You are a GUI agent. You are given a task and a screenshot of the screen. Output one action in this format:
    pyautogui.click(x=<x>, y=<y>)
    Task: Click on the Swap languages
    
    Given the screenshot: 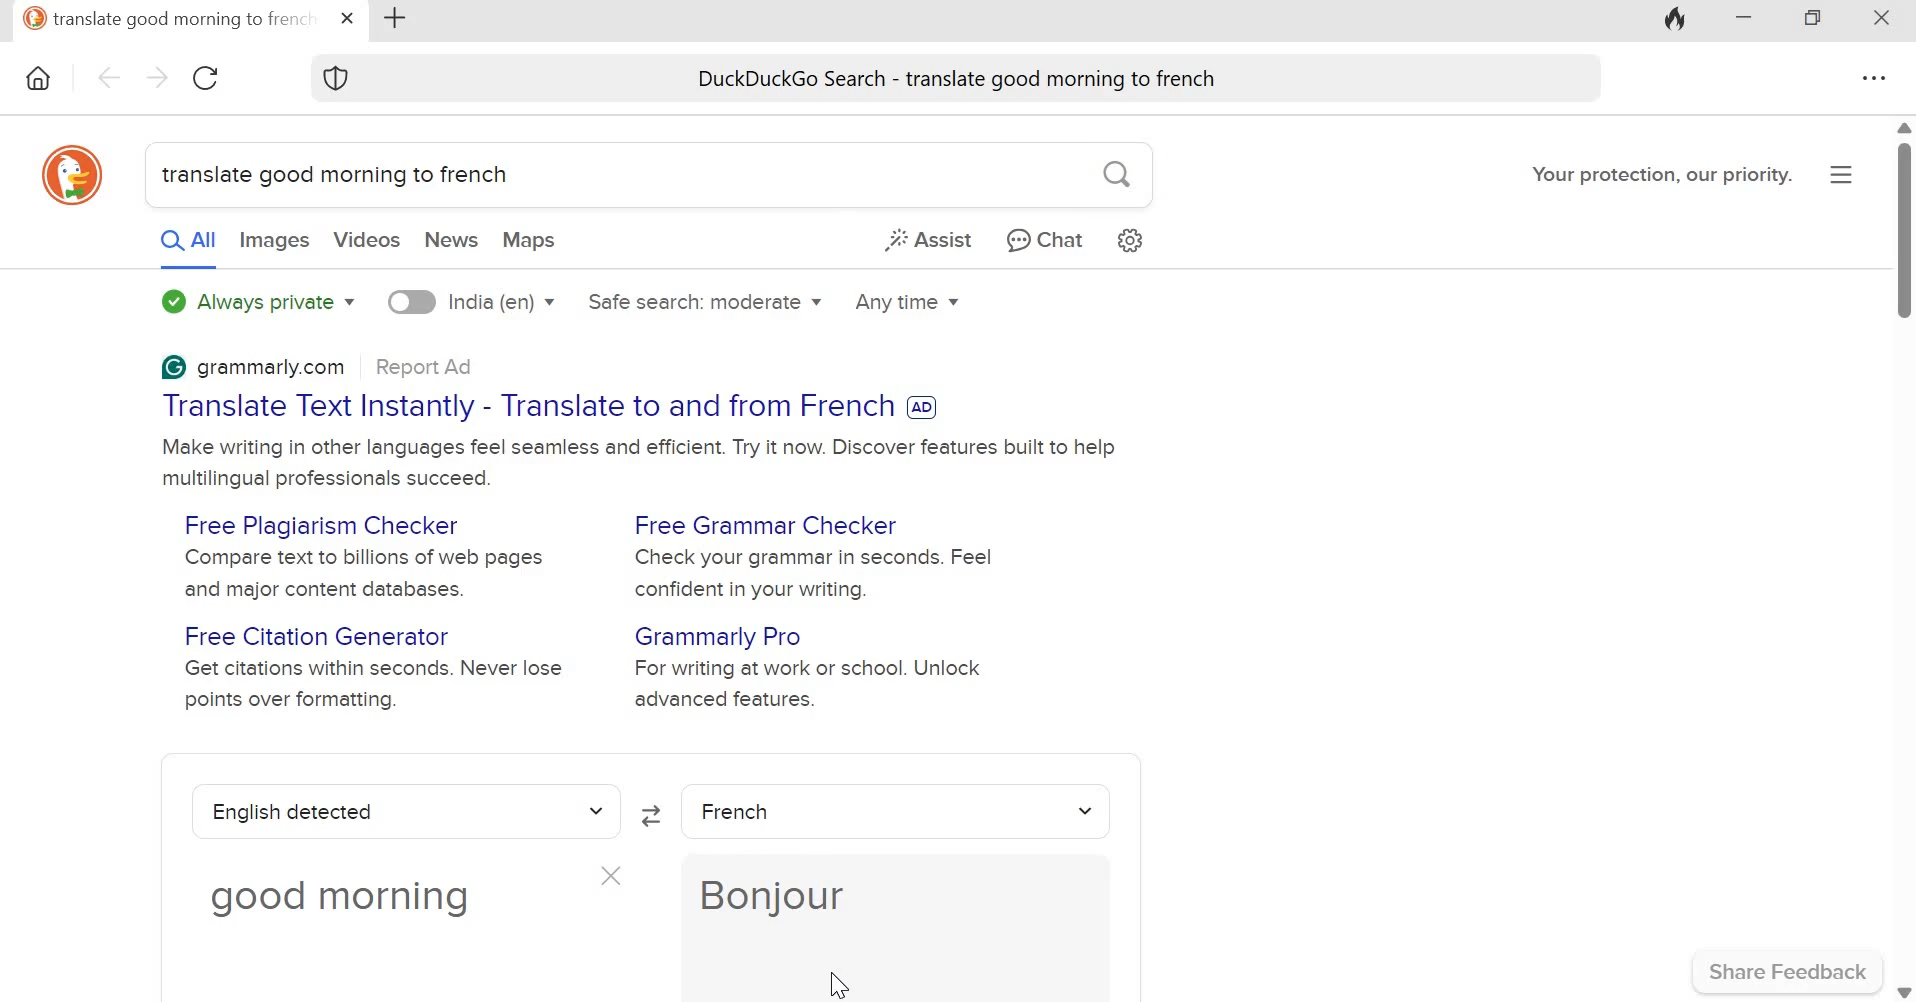 What is the action you would take?
    pyautogui.click(x=653, y=815)
    